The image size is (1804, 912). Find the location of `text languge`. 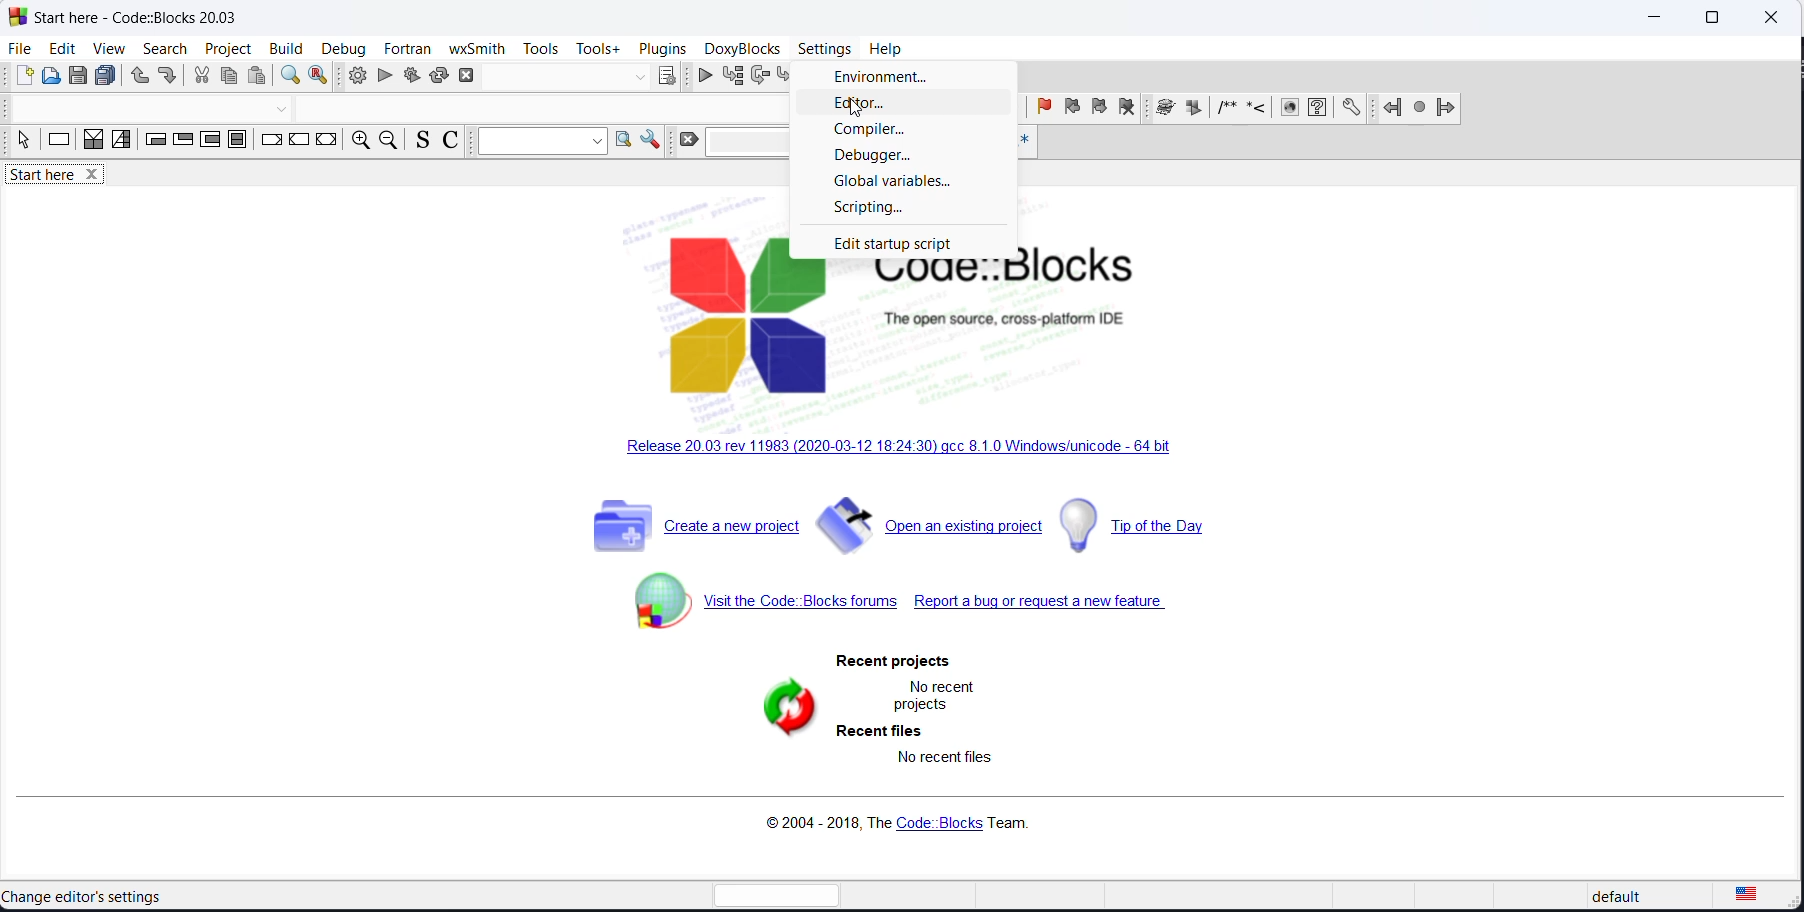

text languge is located at coordinates (1760, 898).